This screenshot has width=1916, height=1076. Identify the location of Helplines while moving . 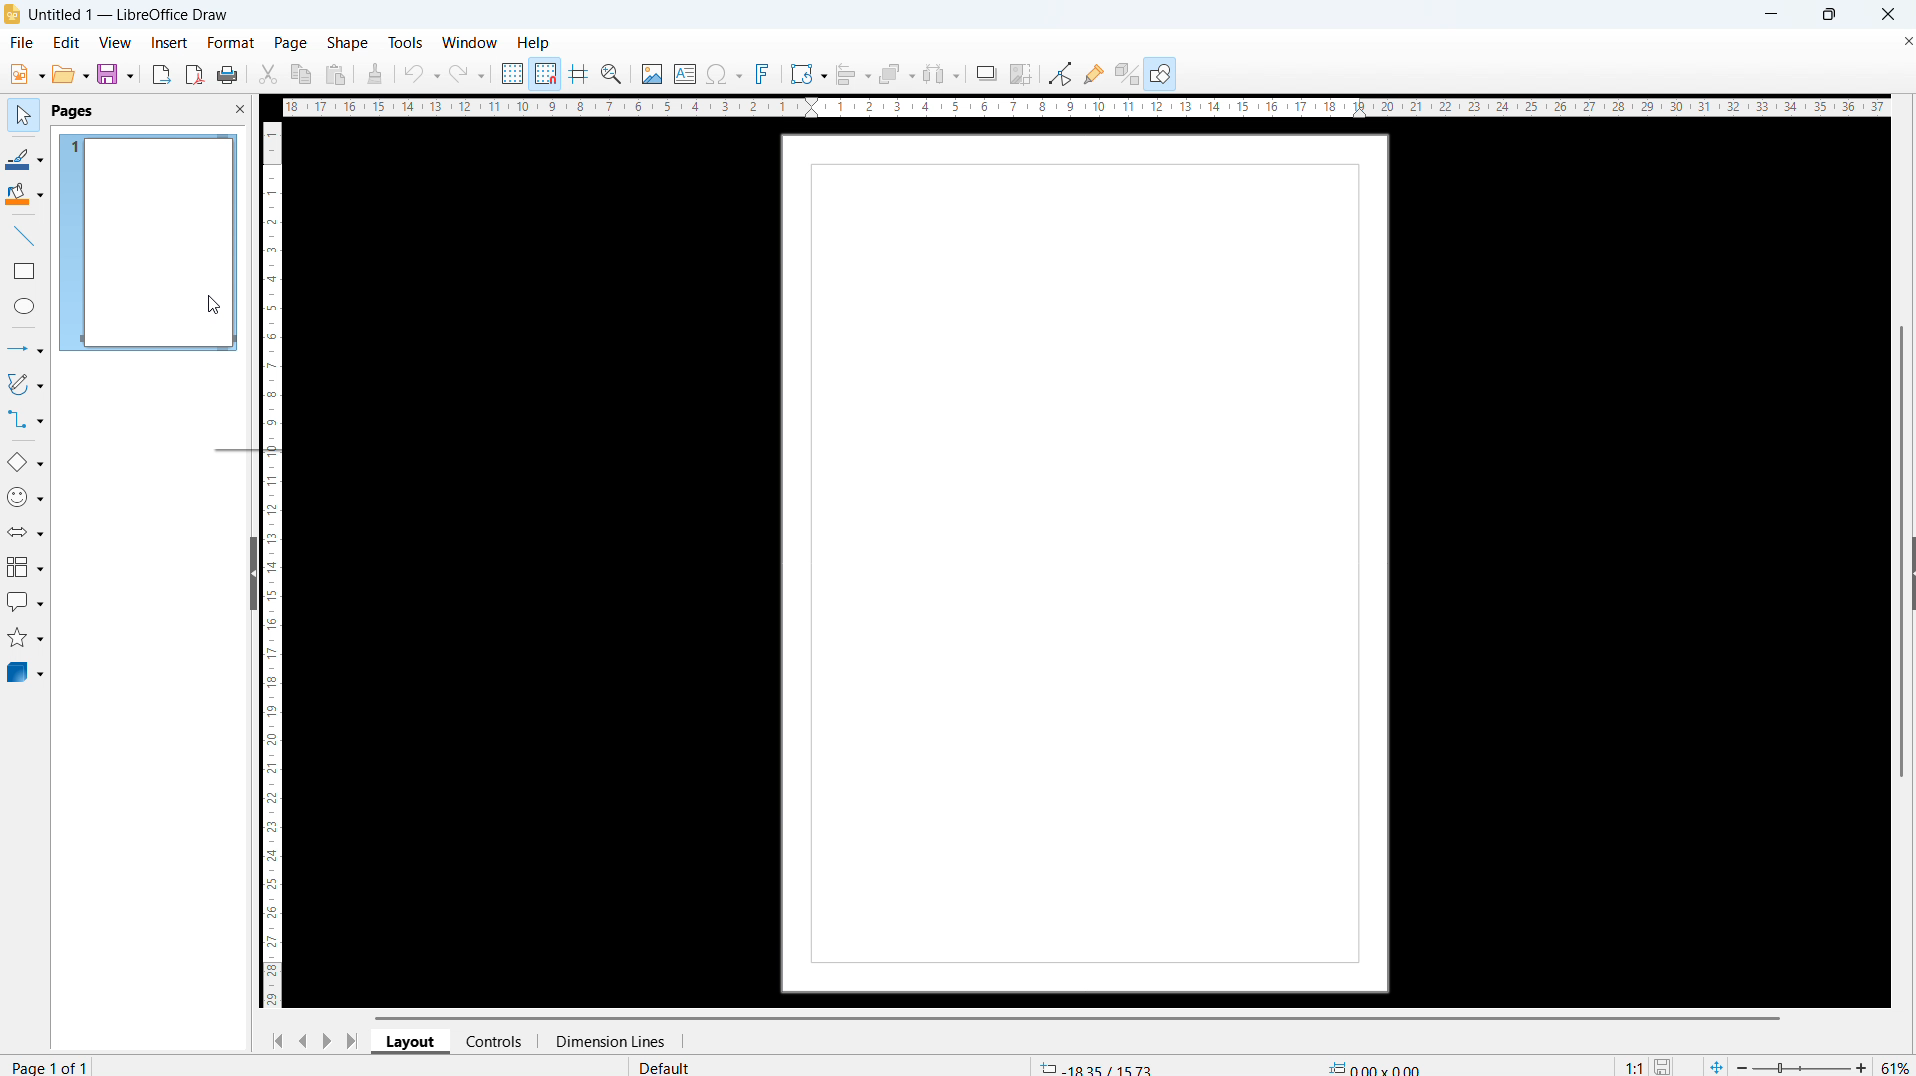
(579, 73).